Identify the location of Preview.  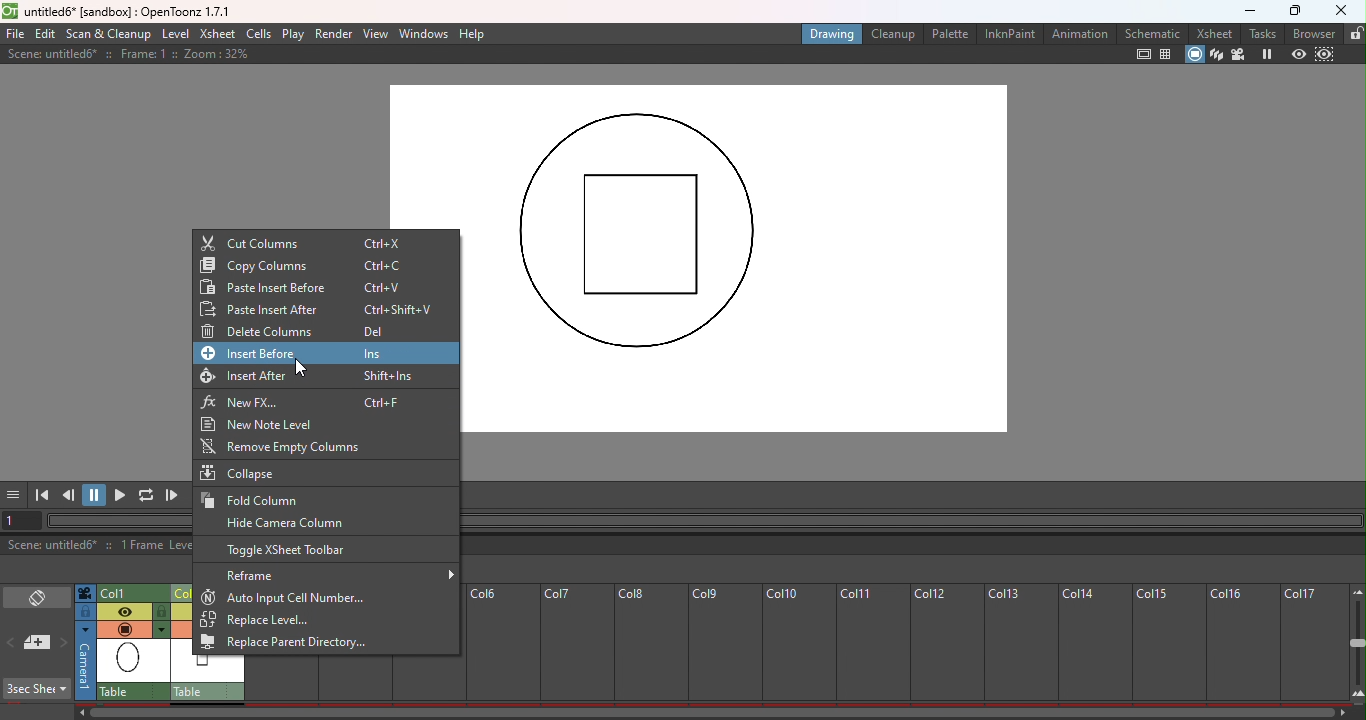
(1298, 55).